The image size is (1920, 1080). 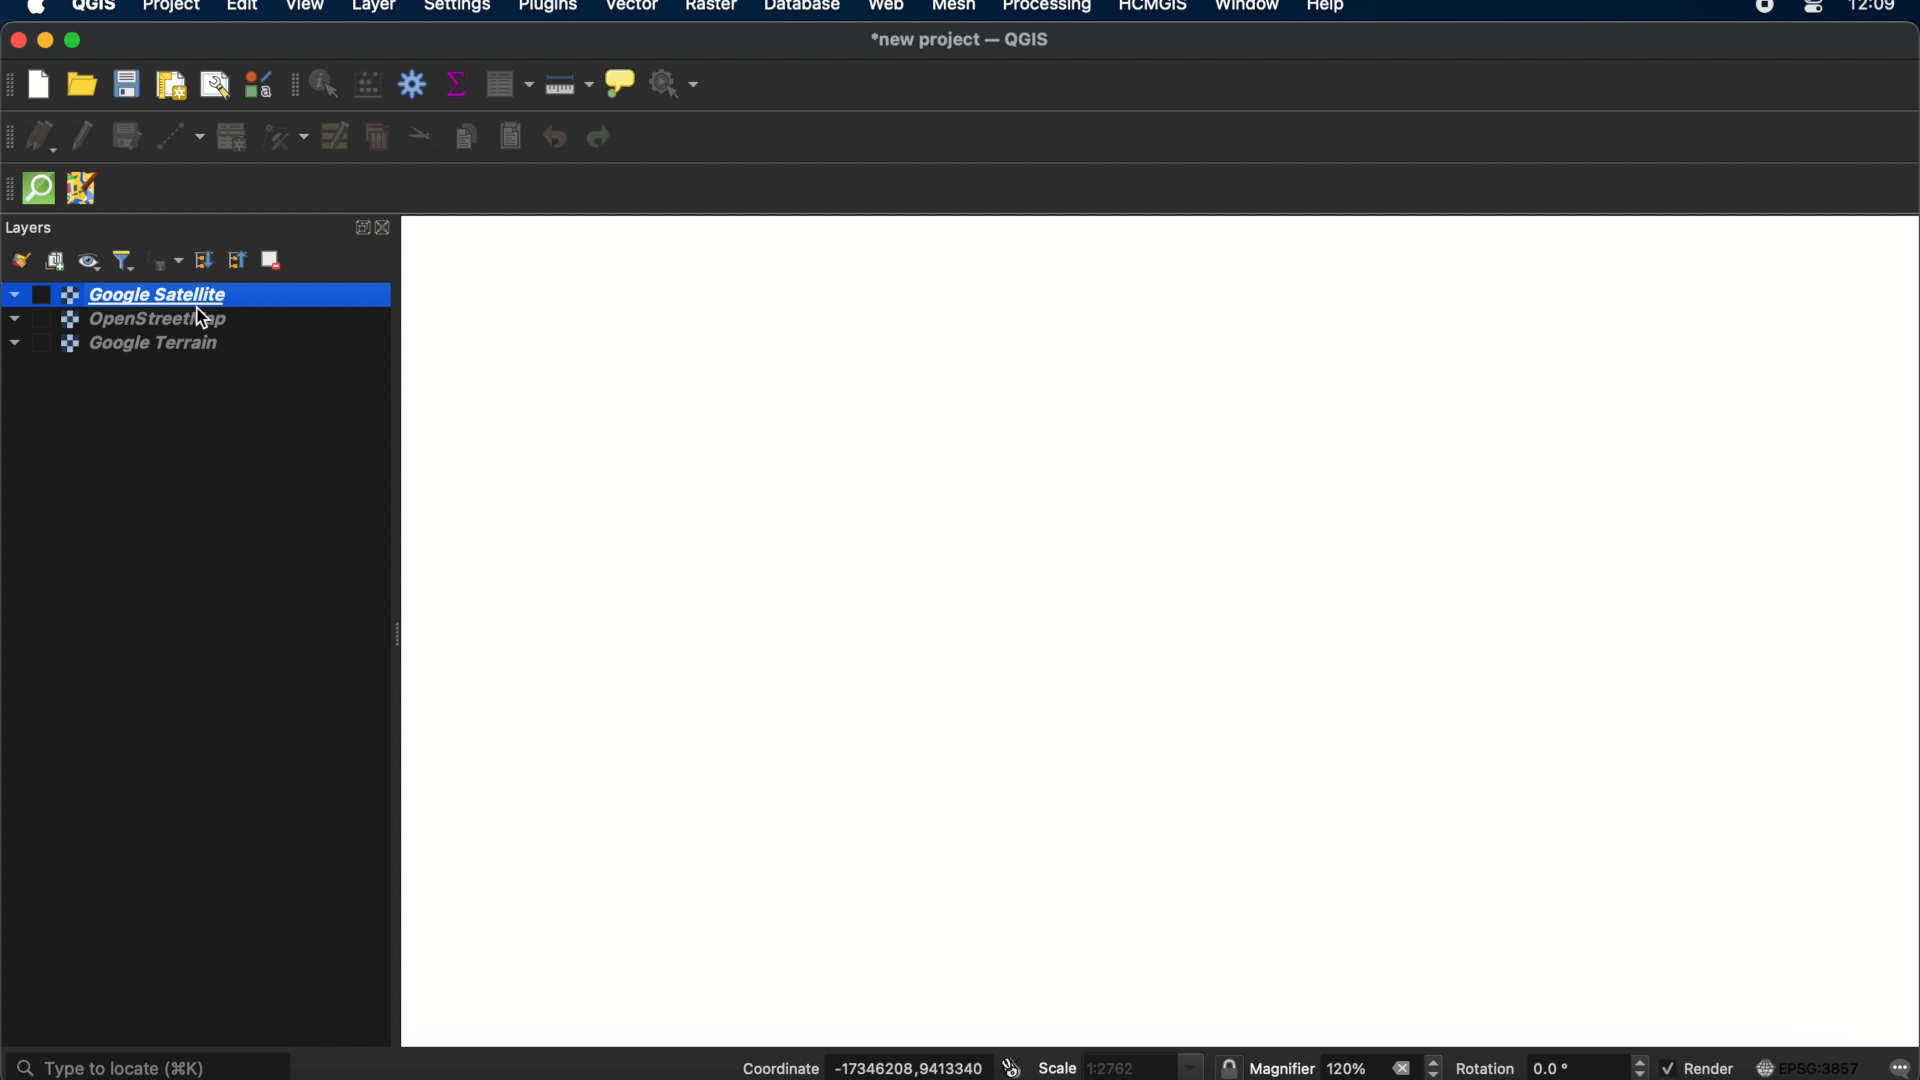 I want to click on cut features, so click(x=419, y=135).